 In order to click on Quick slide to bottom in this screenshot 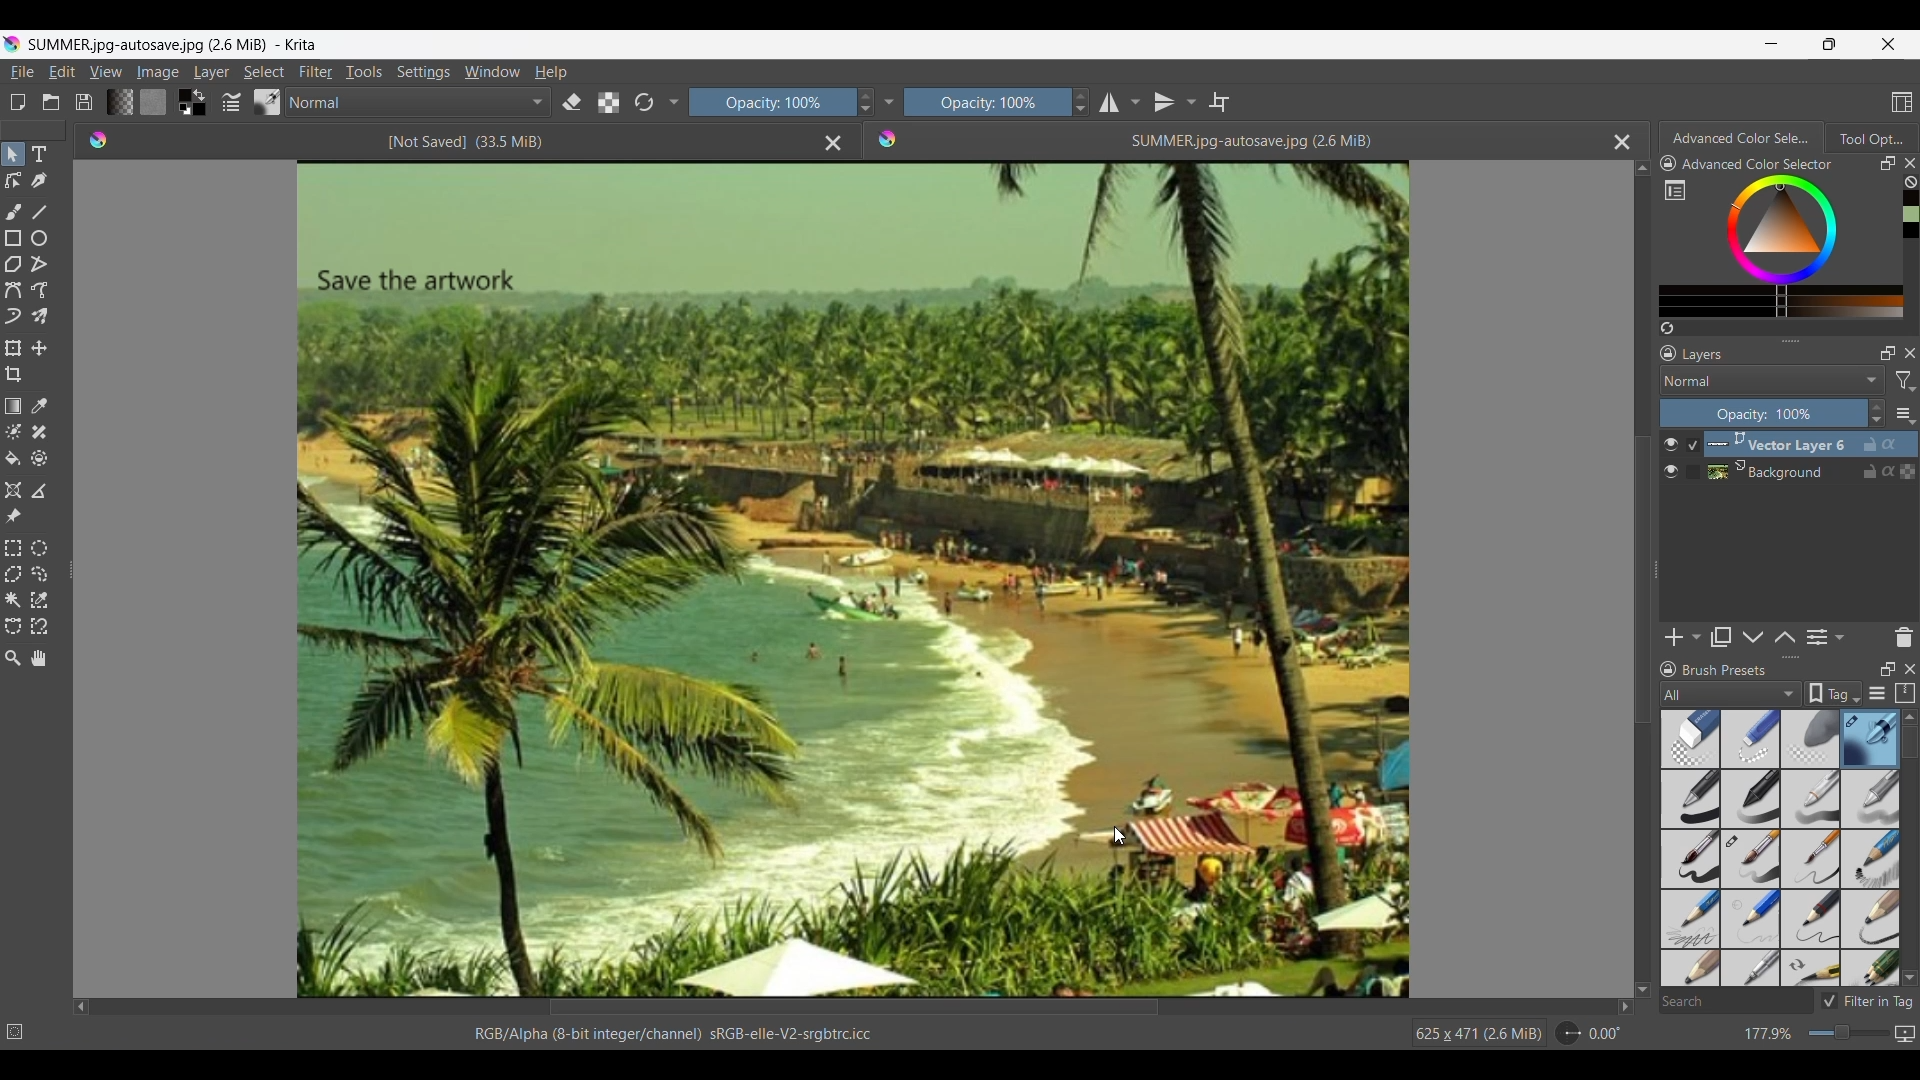, I will do `click(1909, 979)`.